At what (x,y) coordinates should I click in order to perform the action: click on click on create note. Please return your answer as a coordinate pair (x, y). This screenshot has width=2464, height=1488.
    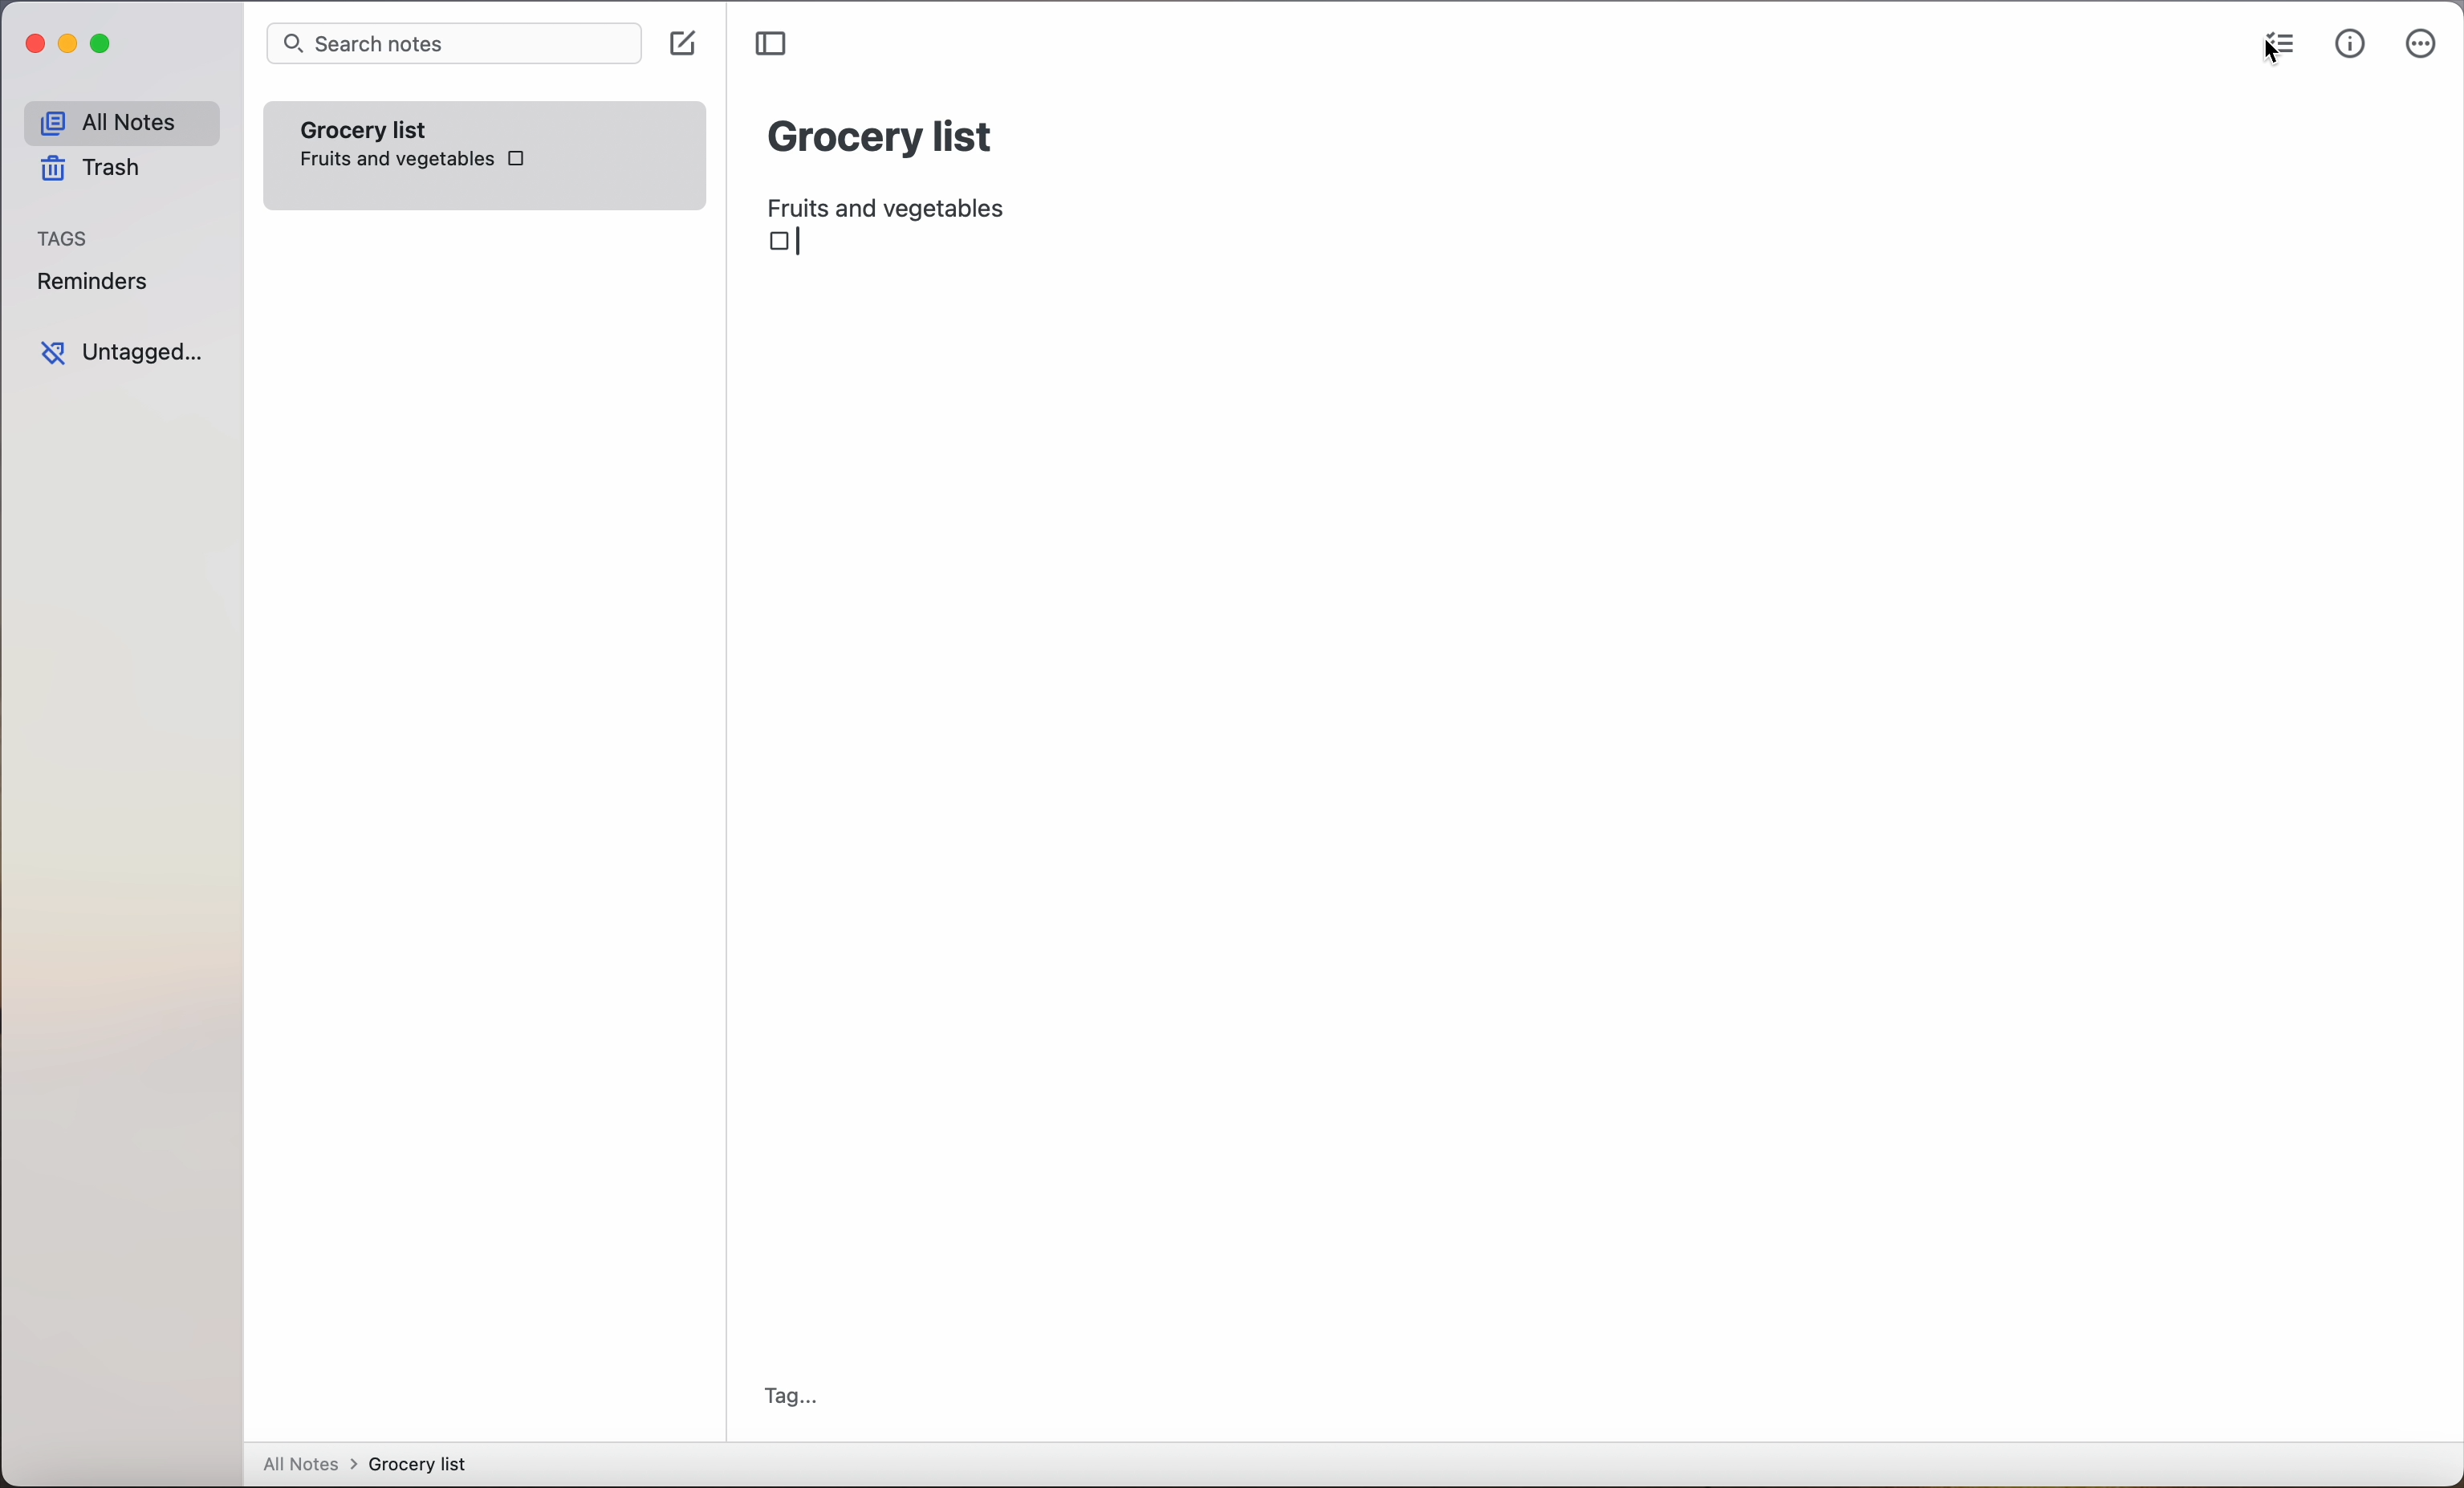
    Looking at the image, I should click on (687, 45).